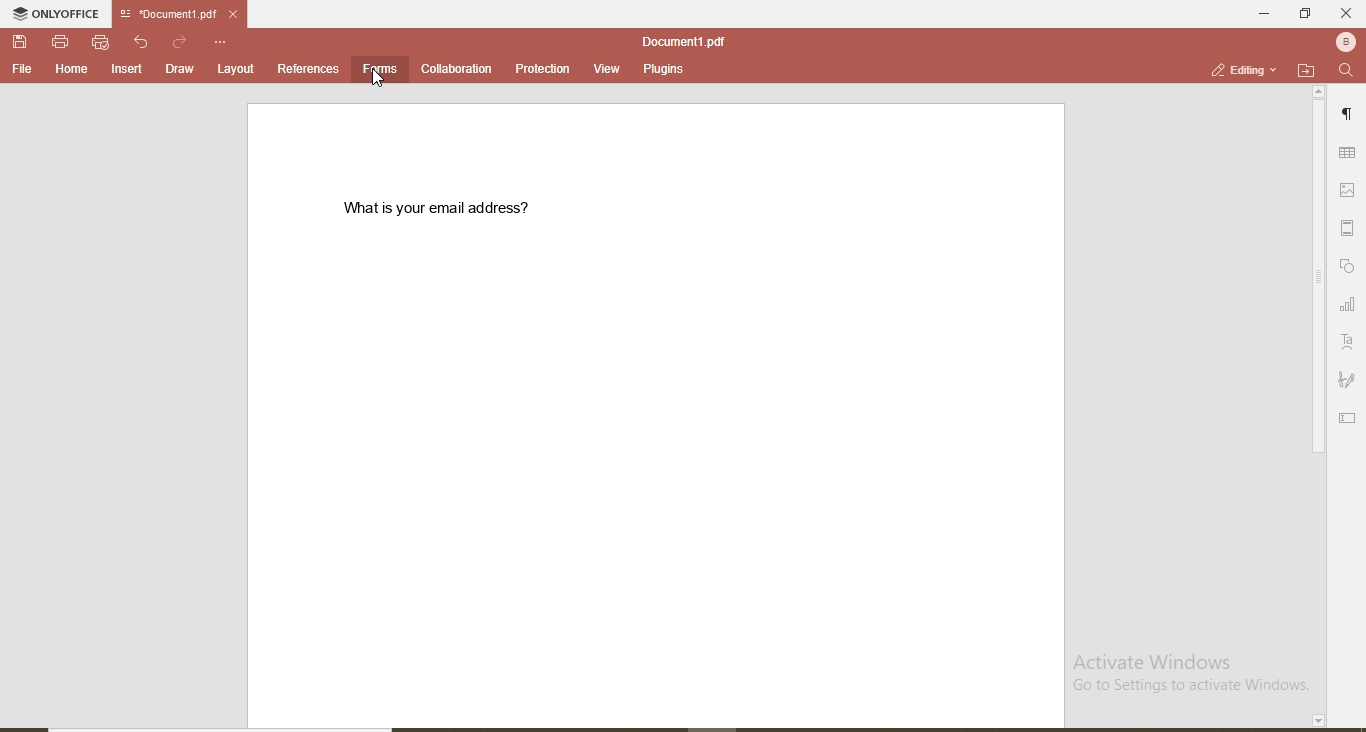 The width and height of the screenshot is (1366, 732). Describe the element at coordinates (1319, 92) in the screenshot. I see `page up` at that location.